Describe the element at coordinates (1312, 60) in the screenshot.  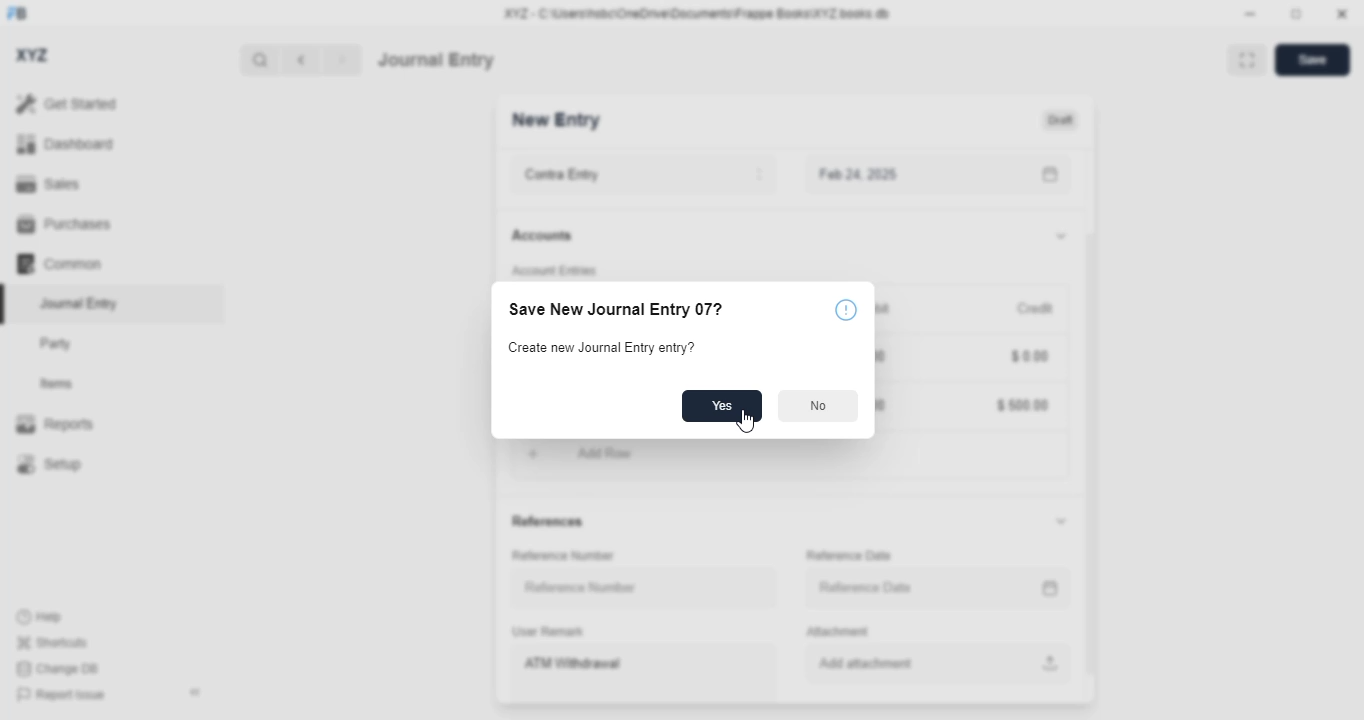
I see `save` at that location.